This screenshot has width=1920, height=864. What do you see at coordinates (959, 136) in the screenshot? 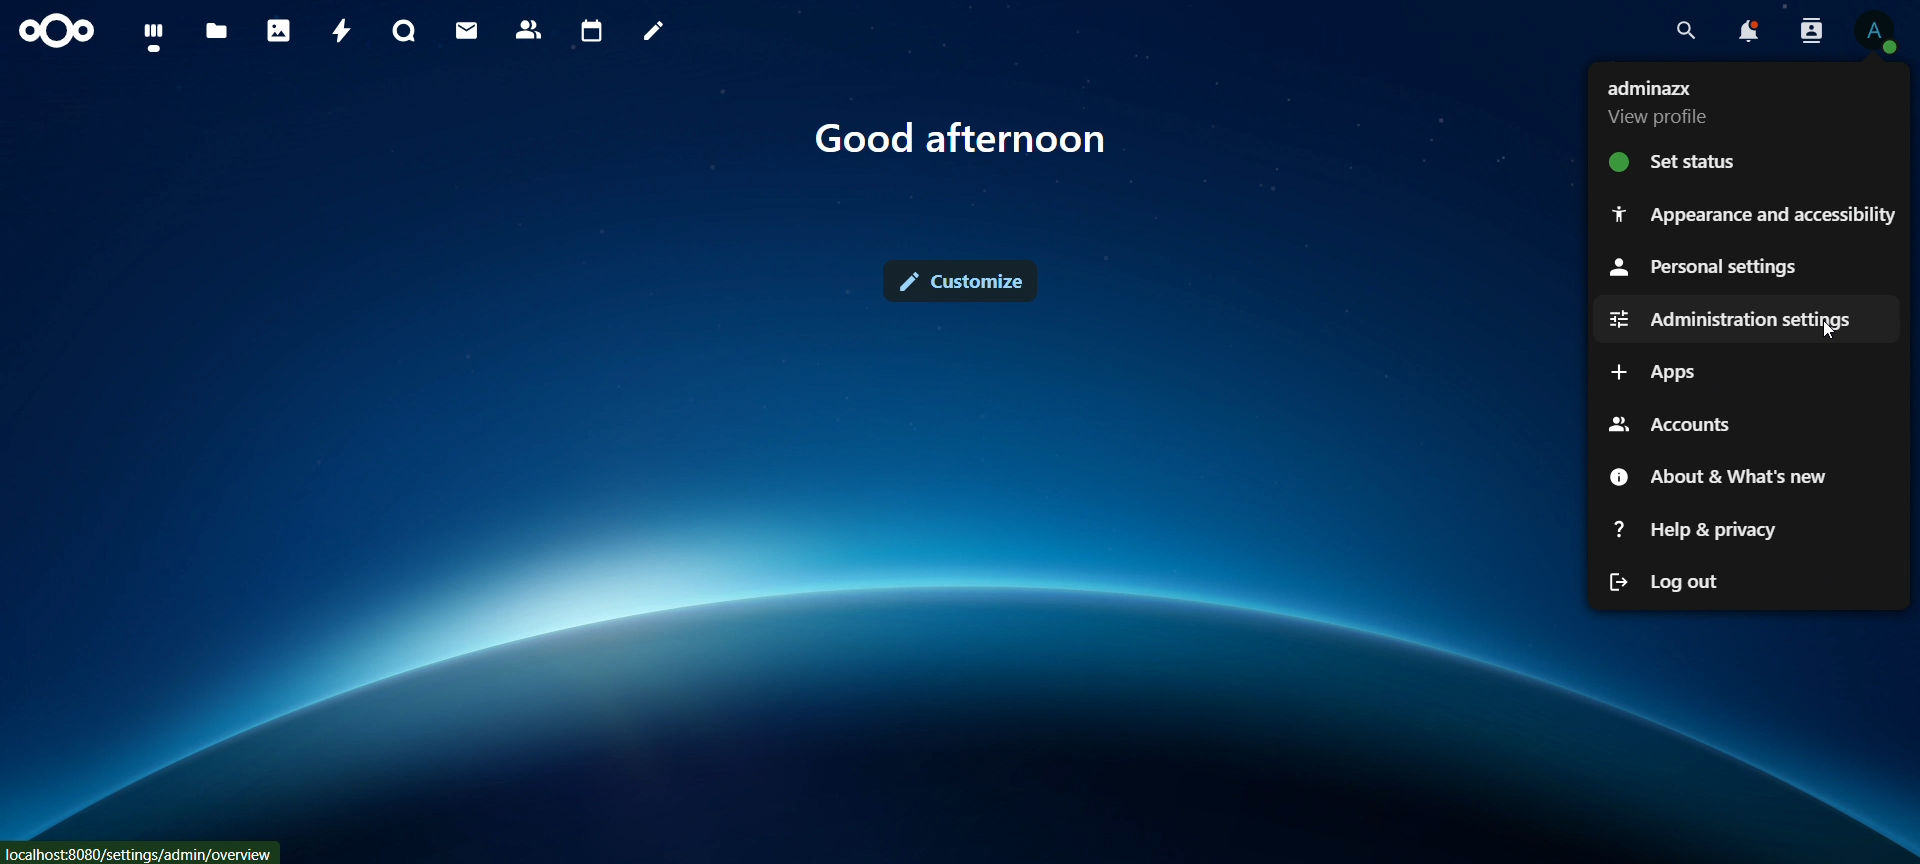
I see `text` at bounding box center [959, 136].